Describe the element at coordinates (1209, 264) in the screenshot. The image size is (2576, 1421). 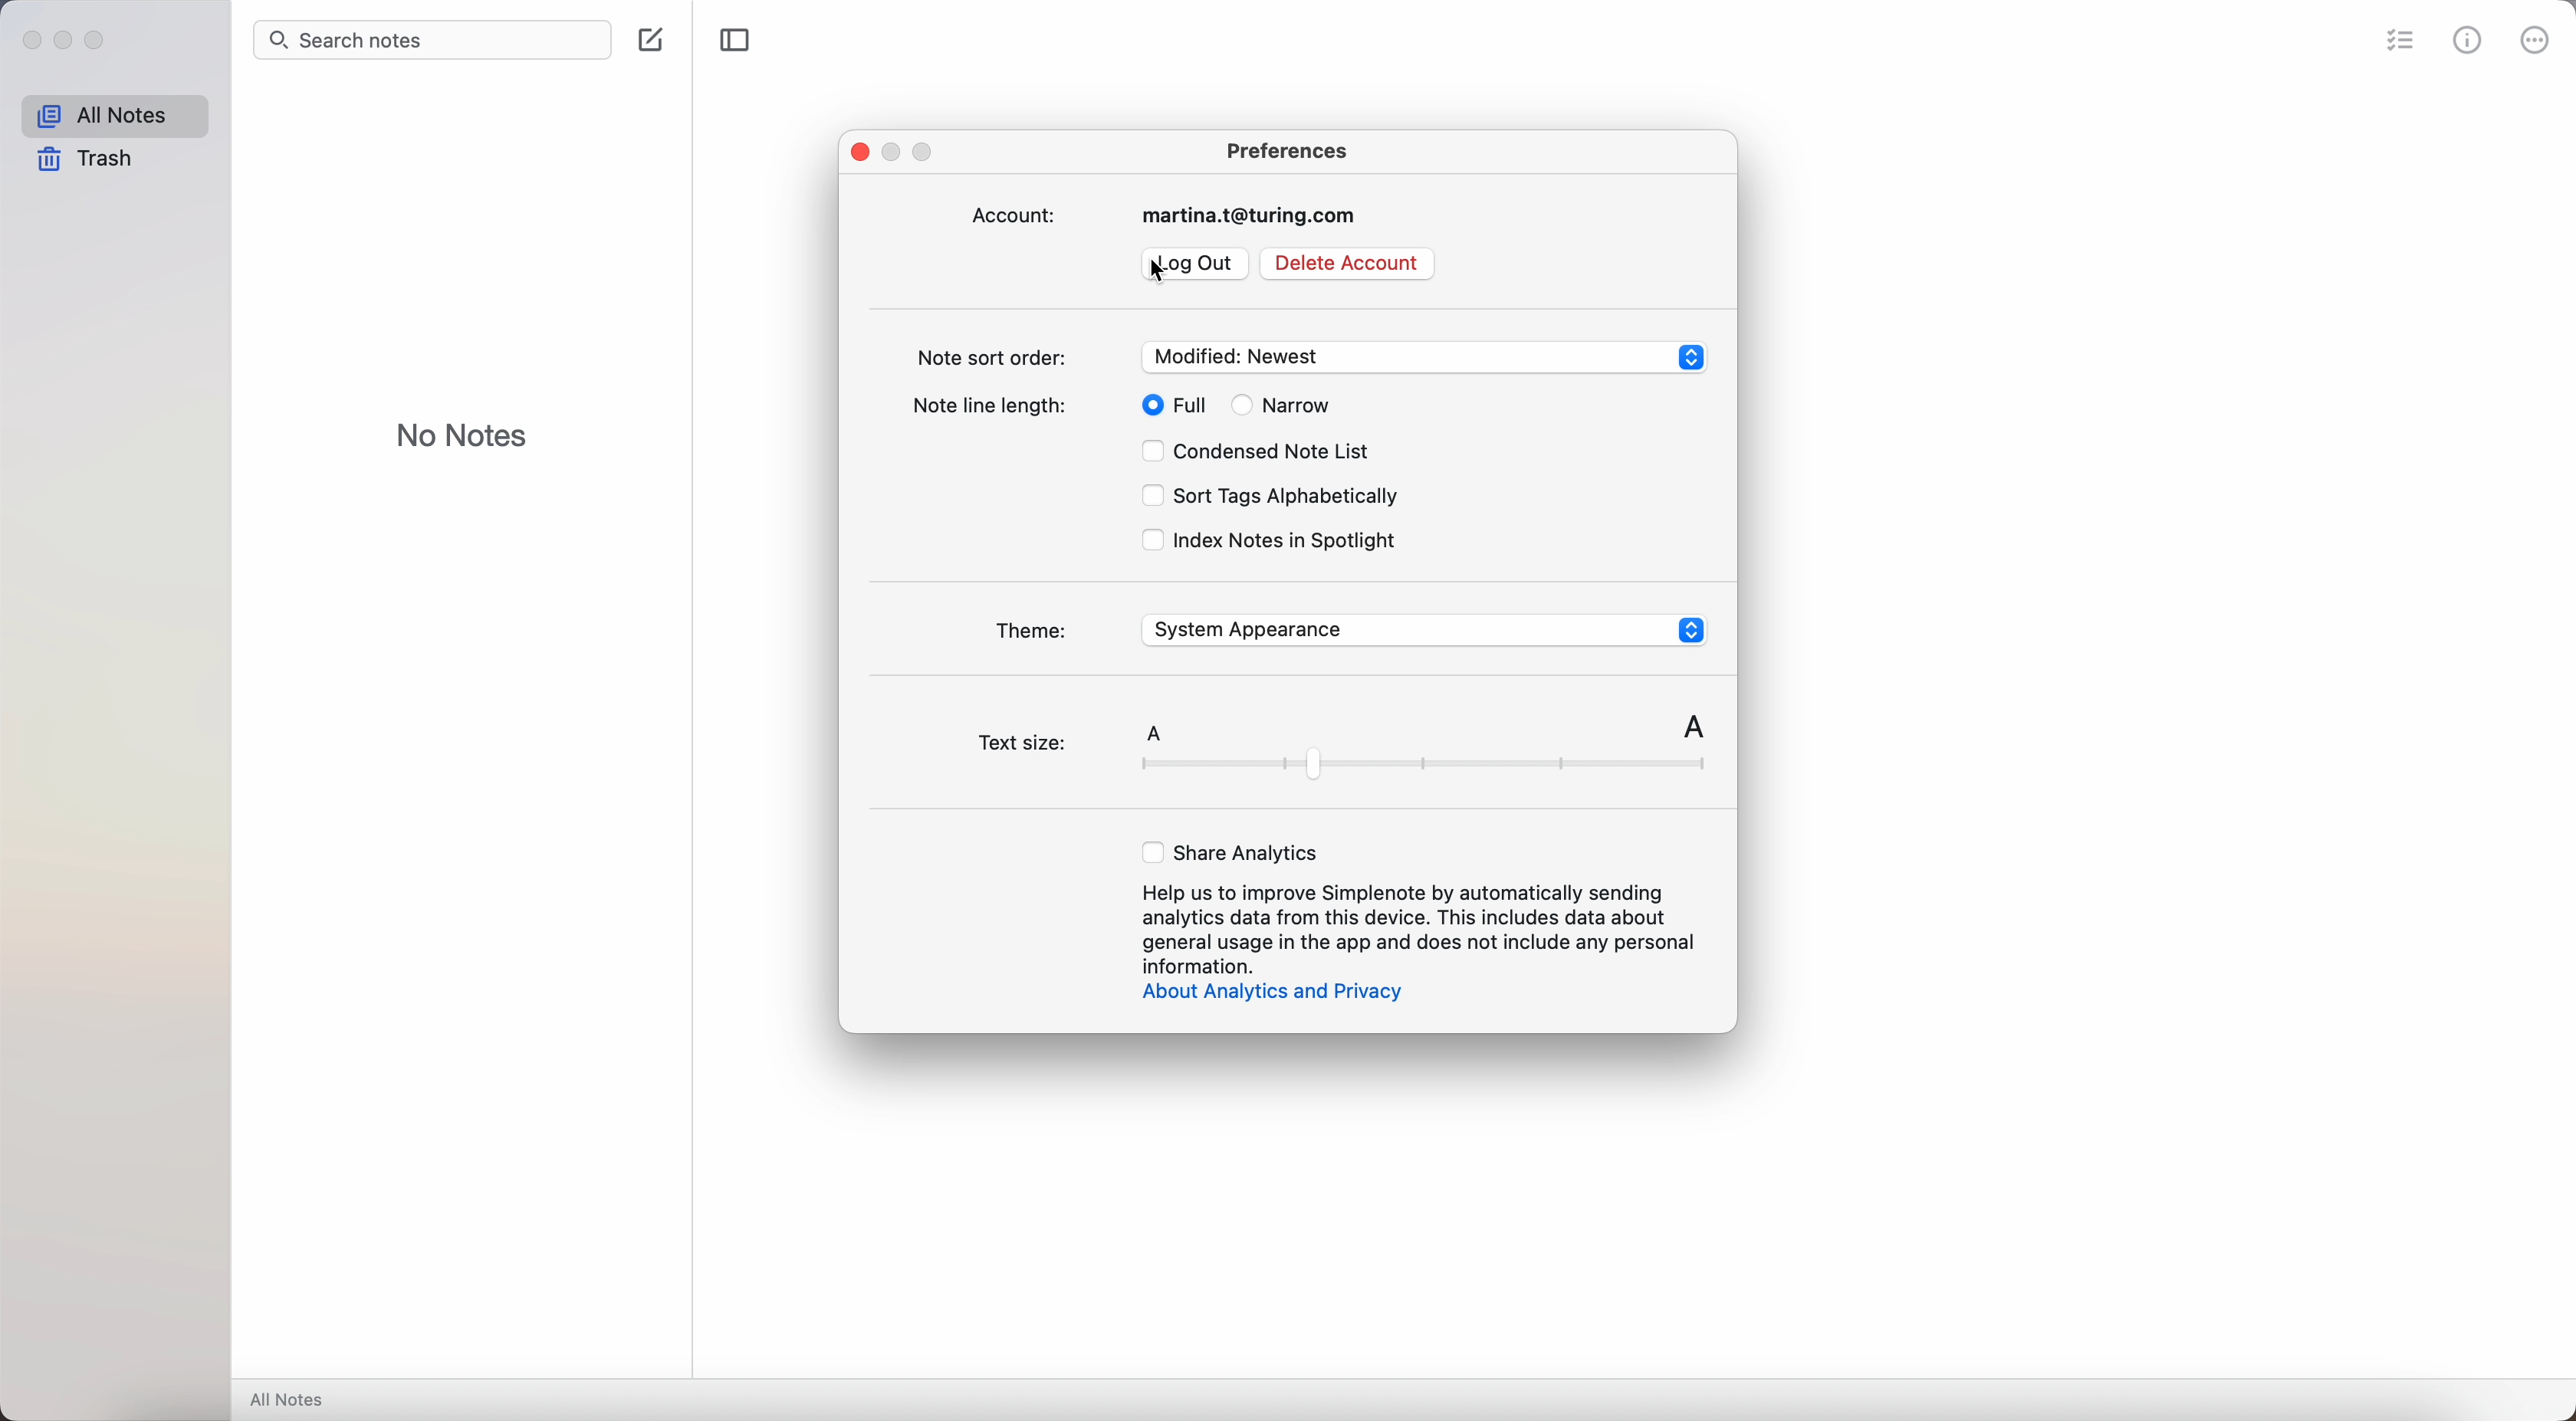
I see `log out` at that location.